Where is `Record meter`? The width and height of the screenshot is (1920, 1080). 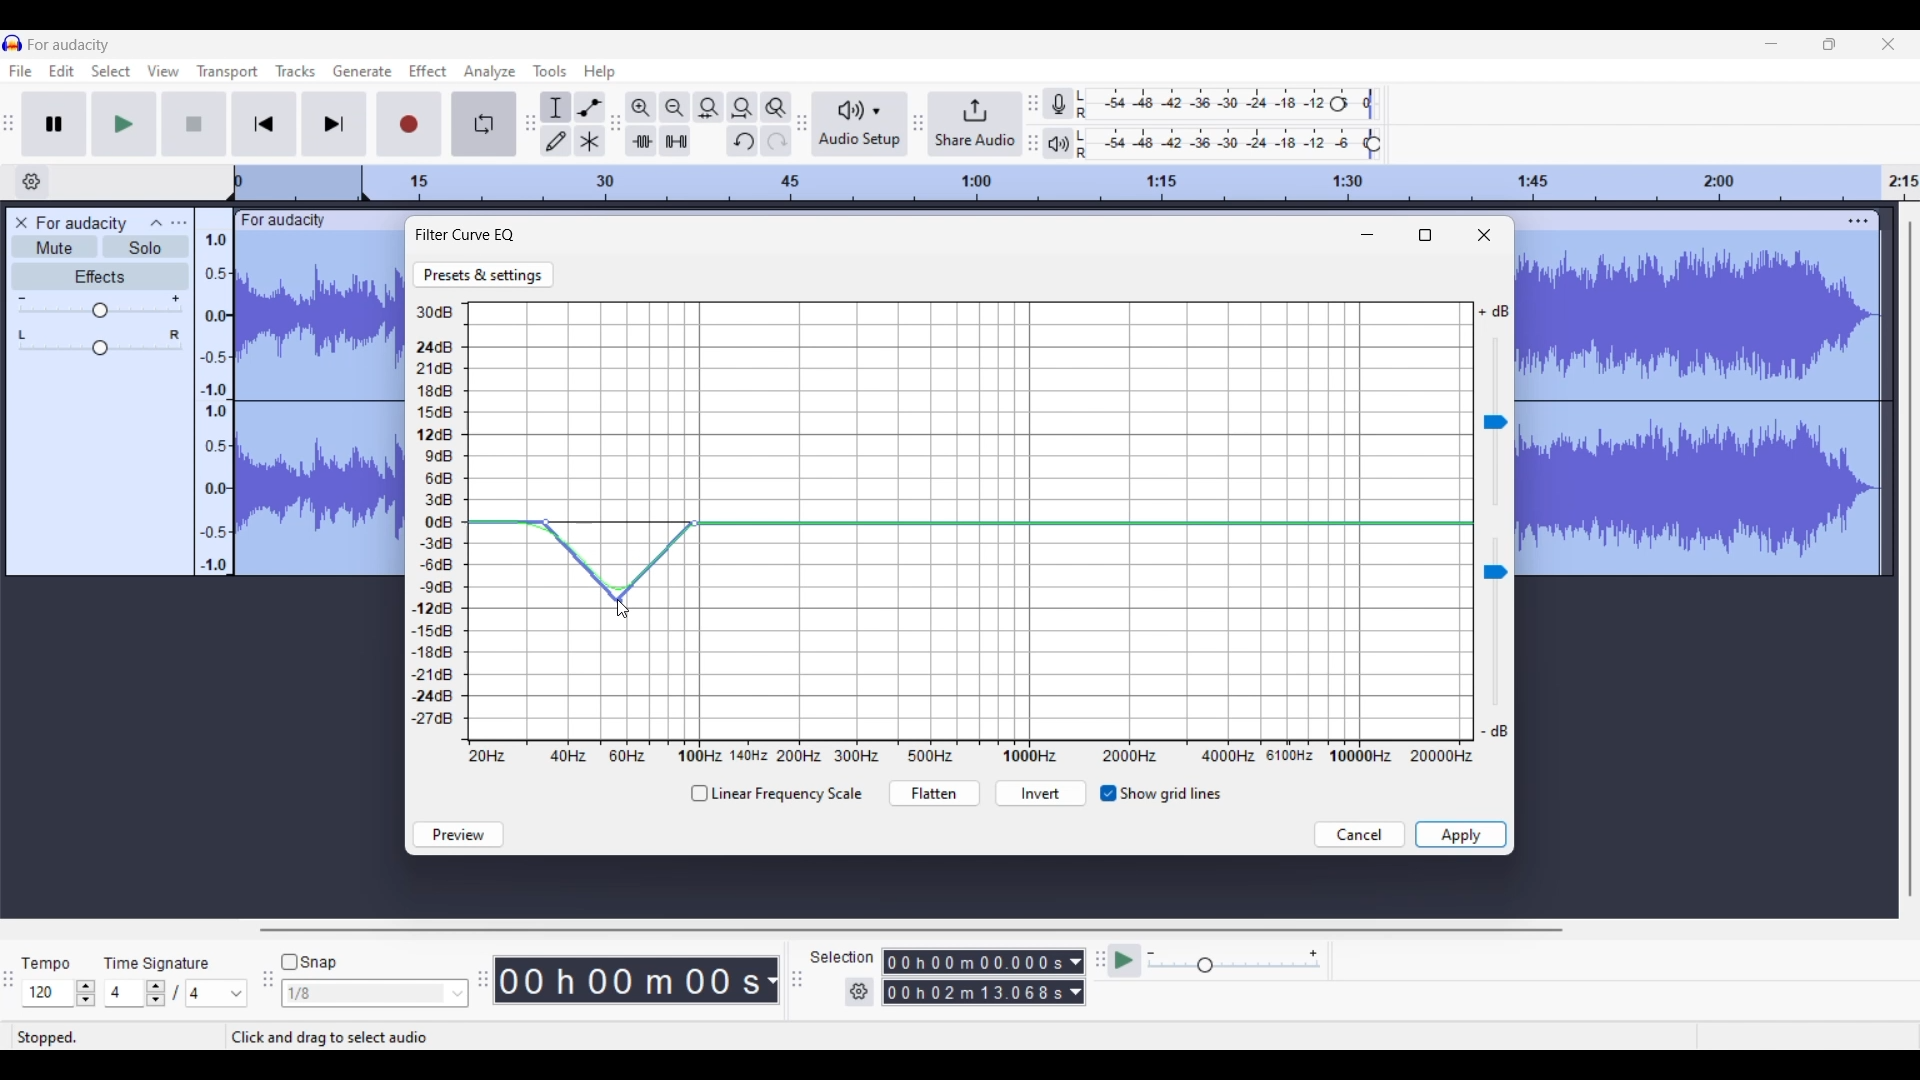
Record meter is located at coordinates (1059, 103).